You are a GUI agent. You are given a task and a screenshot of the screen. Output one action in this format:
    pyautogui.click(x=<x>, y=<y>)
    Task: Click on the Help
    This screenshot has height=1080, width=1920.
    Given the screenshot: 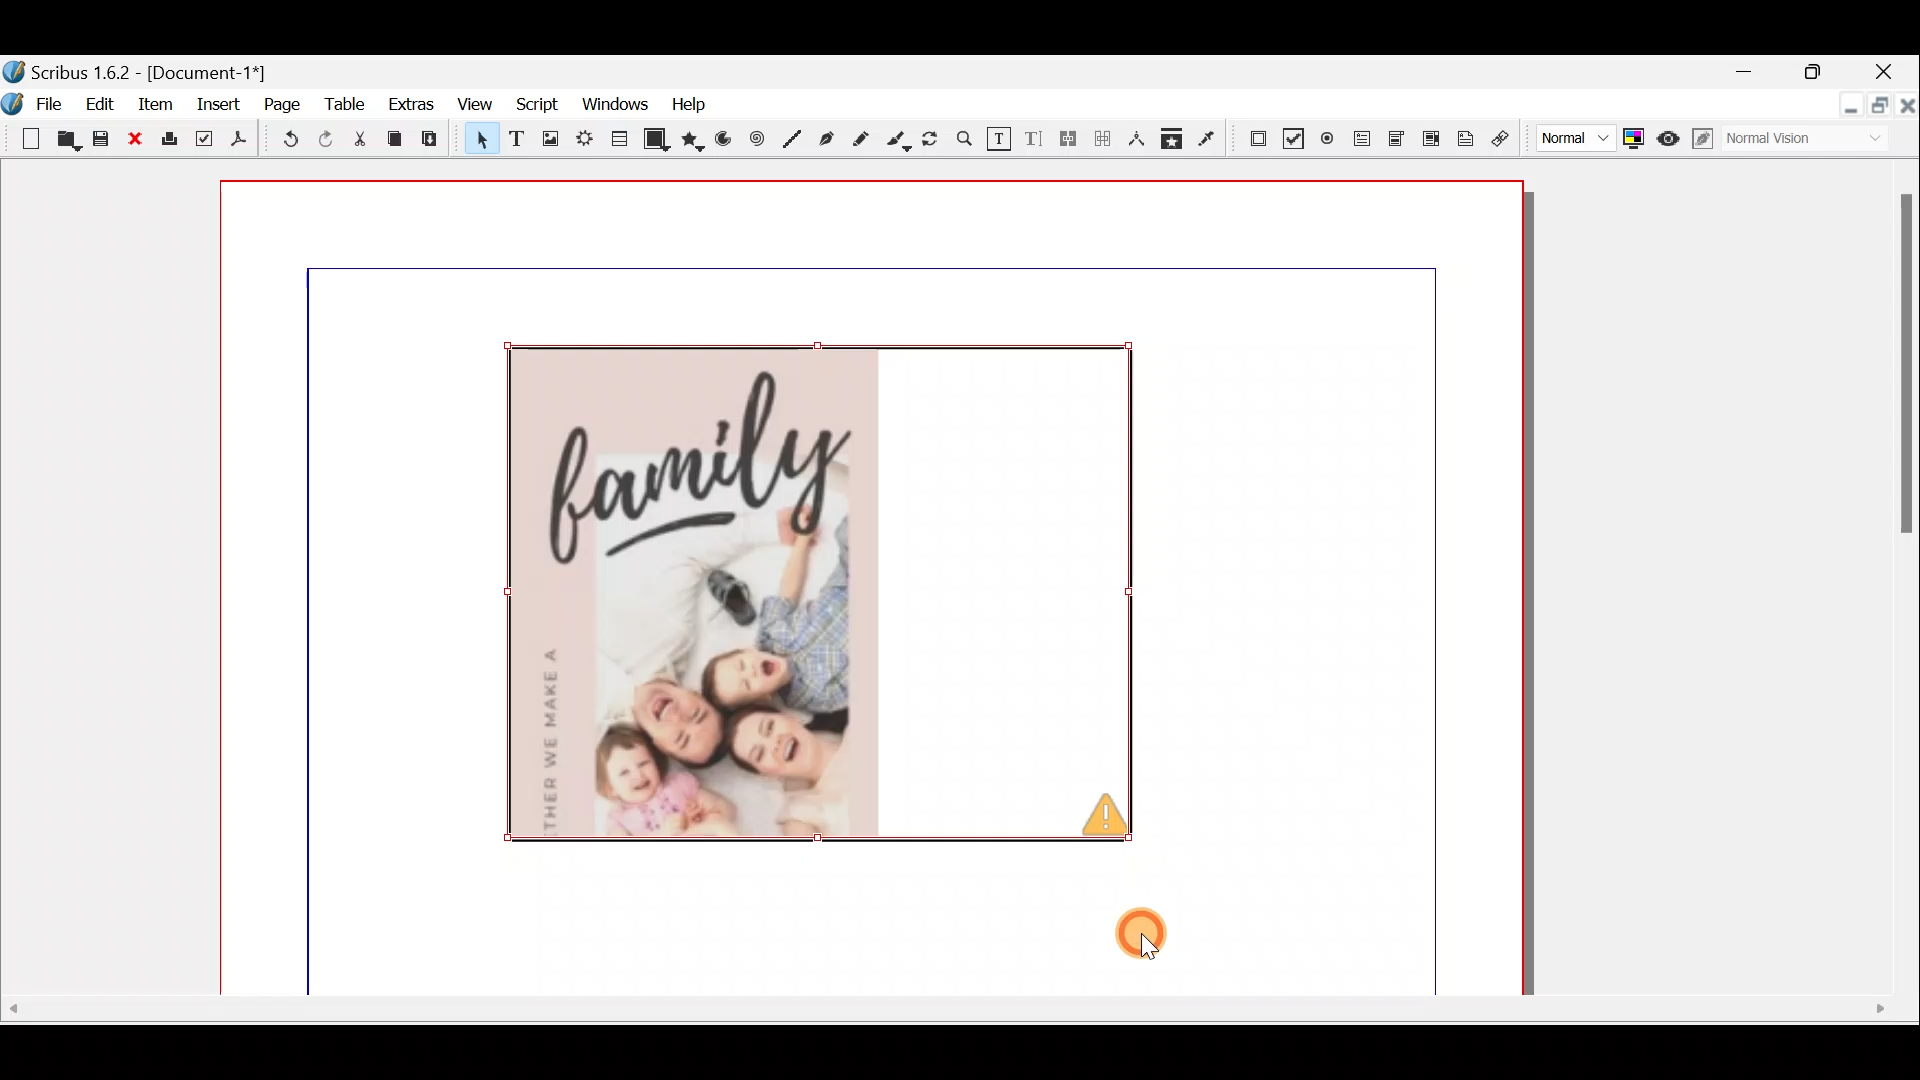 What is the action you would take?
    pyautogui.click(x=689, y=102)
    